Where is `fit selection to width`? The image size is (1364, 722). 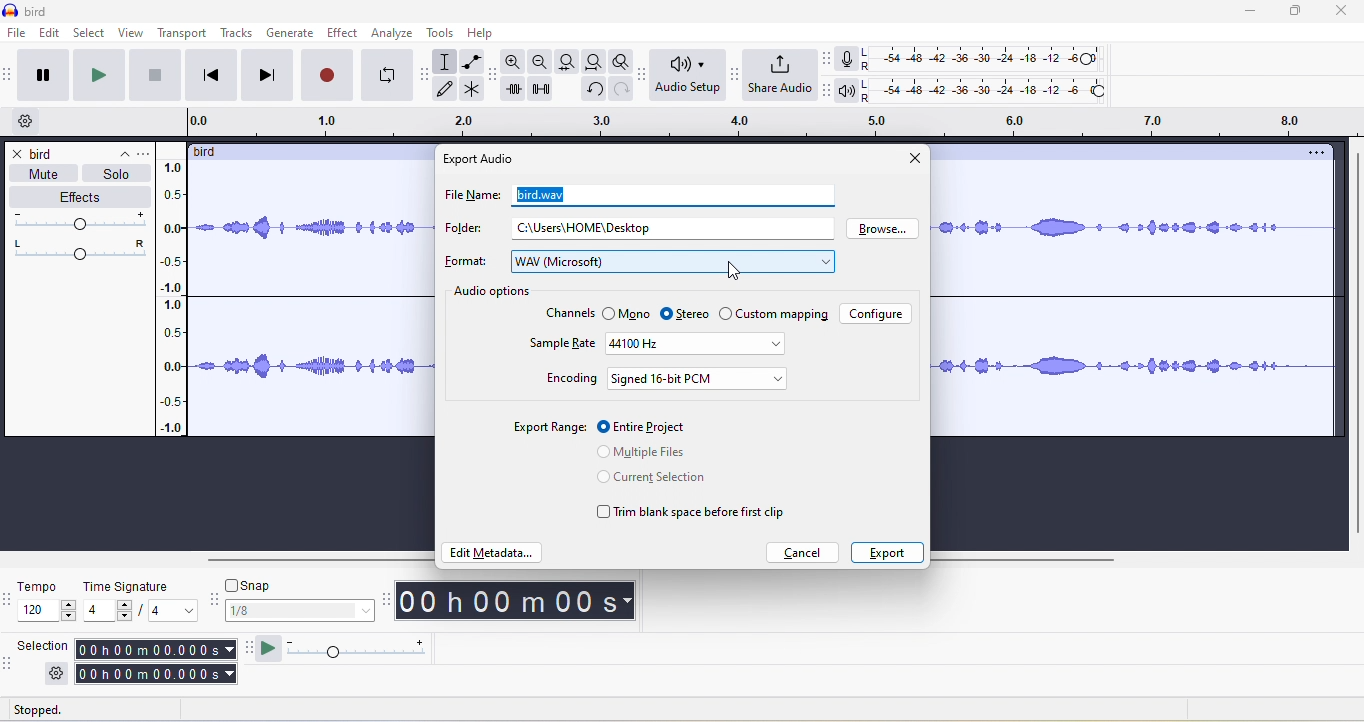
fit selection to width is located at coordinates (565, 61).